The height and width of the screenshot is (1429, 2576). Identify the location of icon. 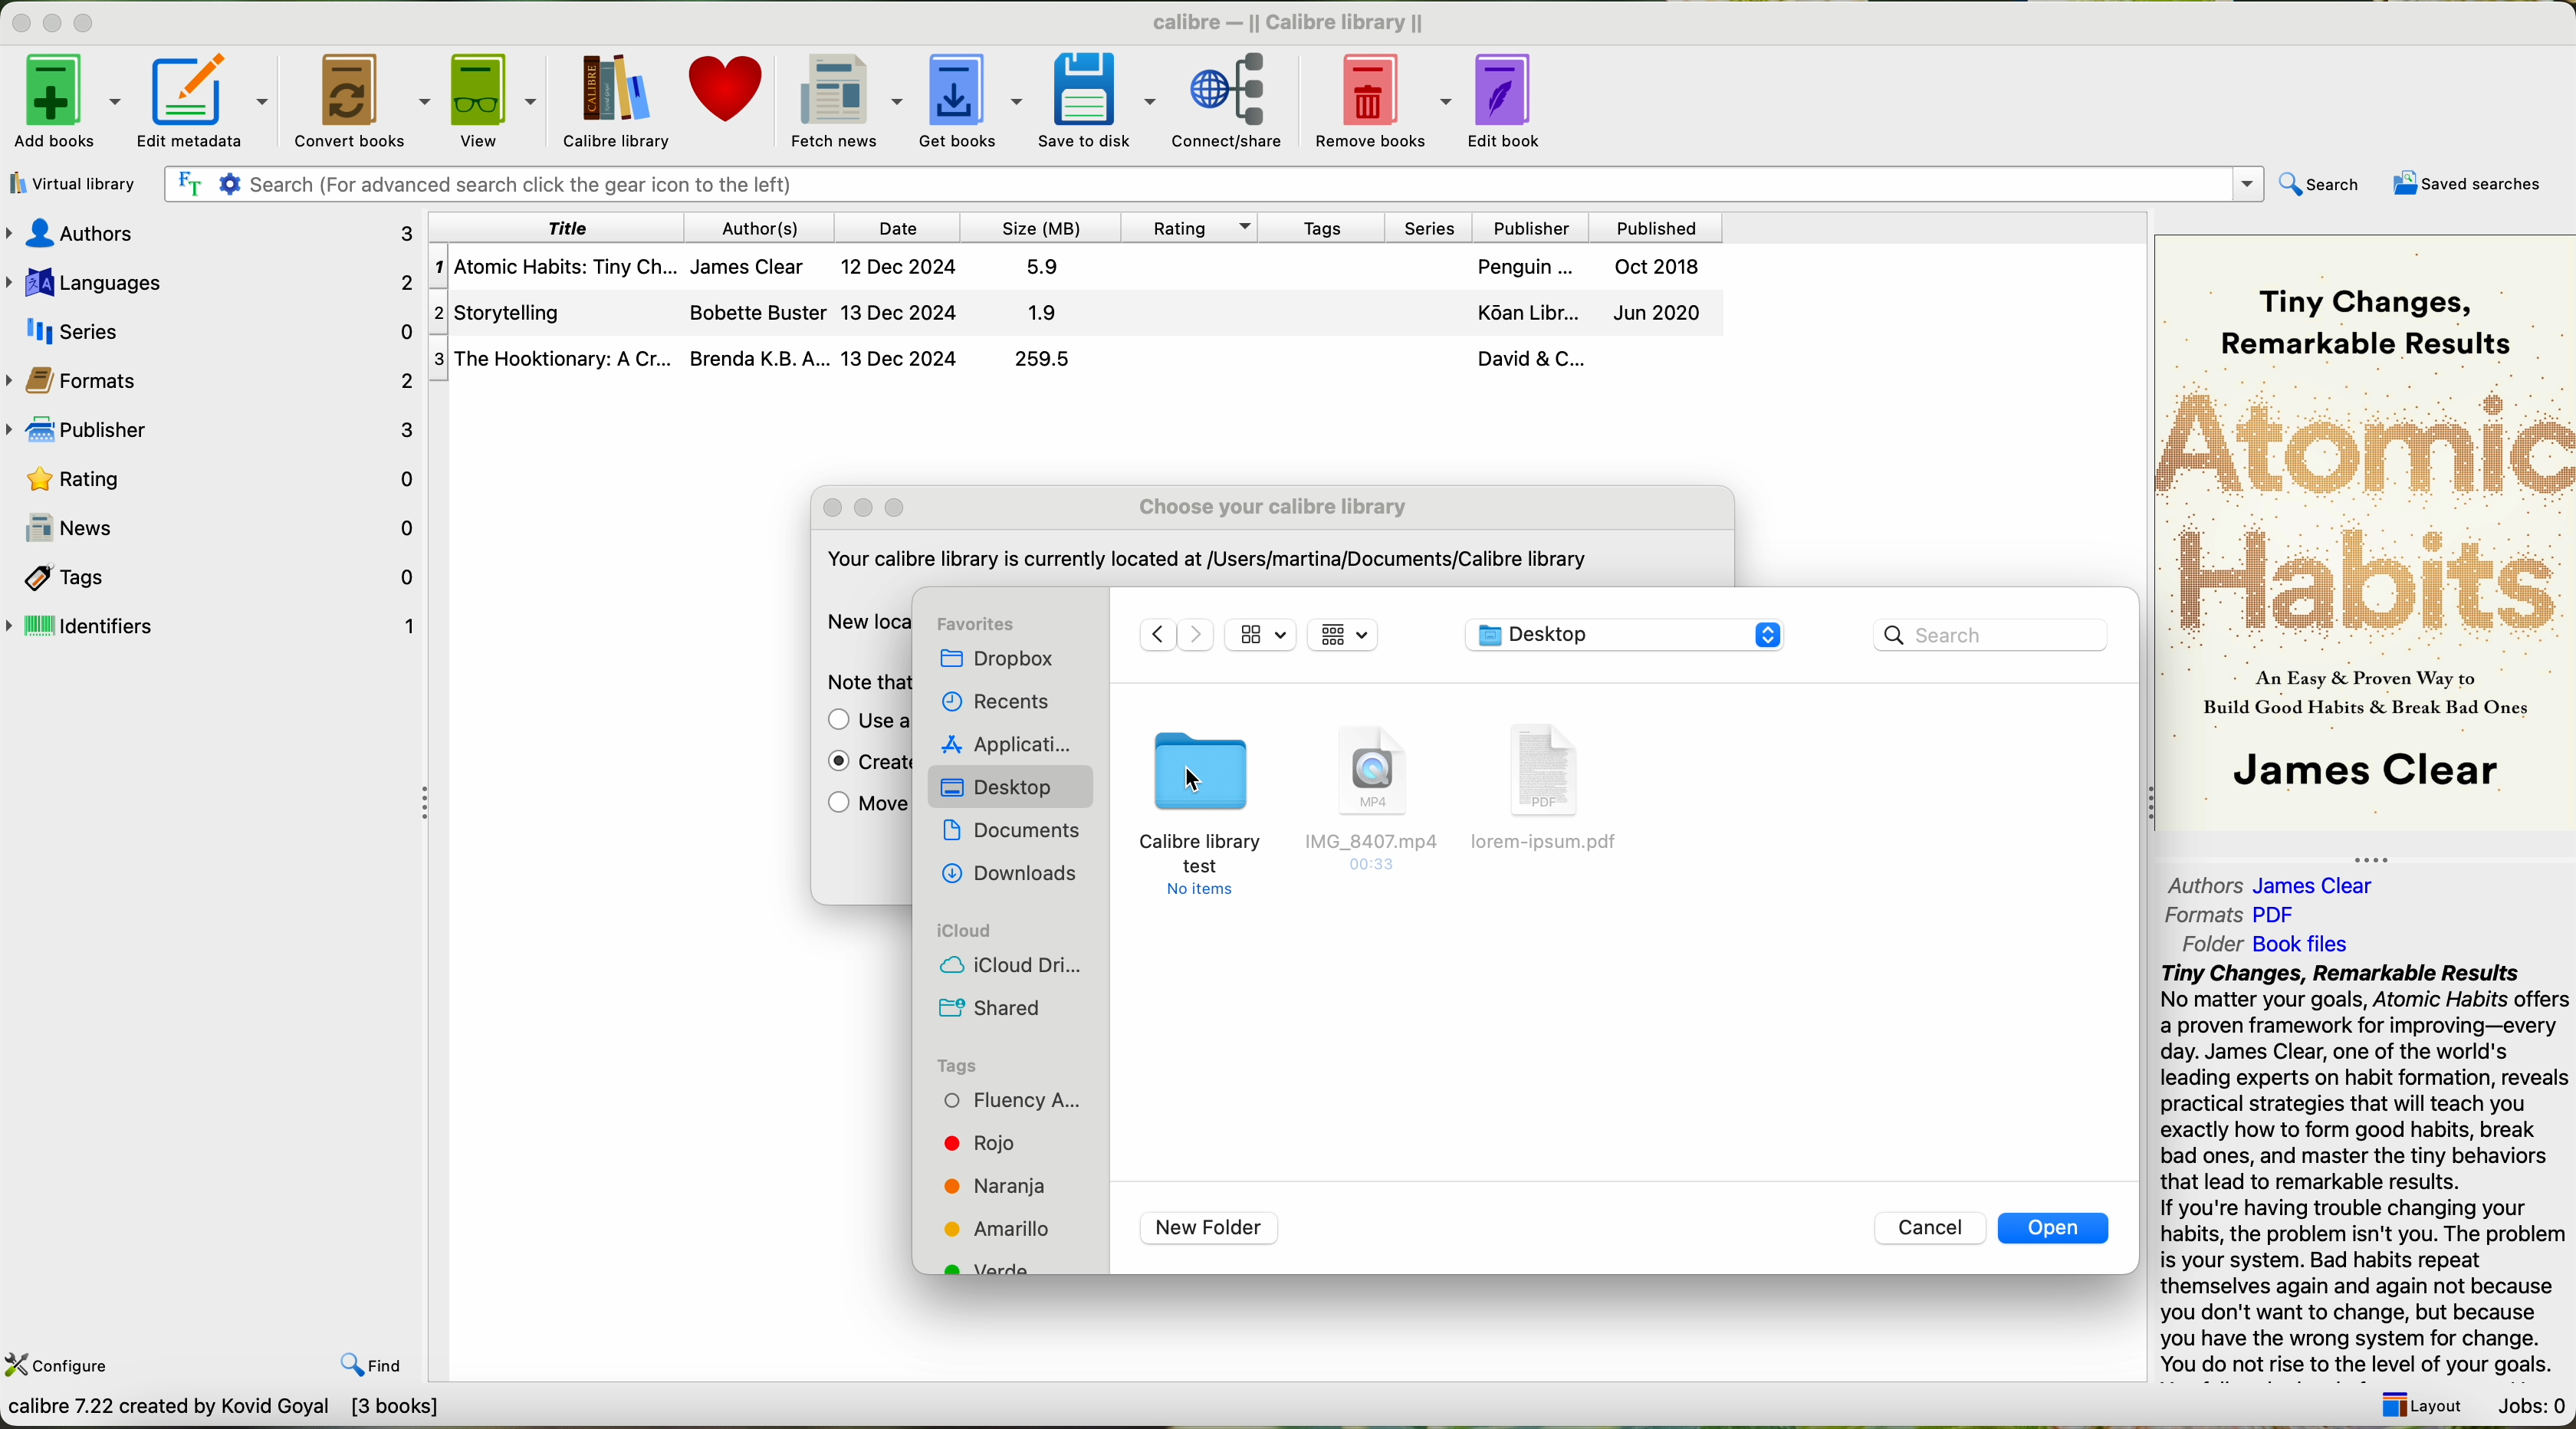
(1343, 633).